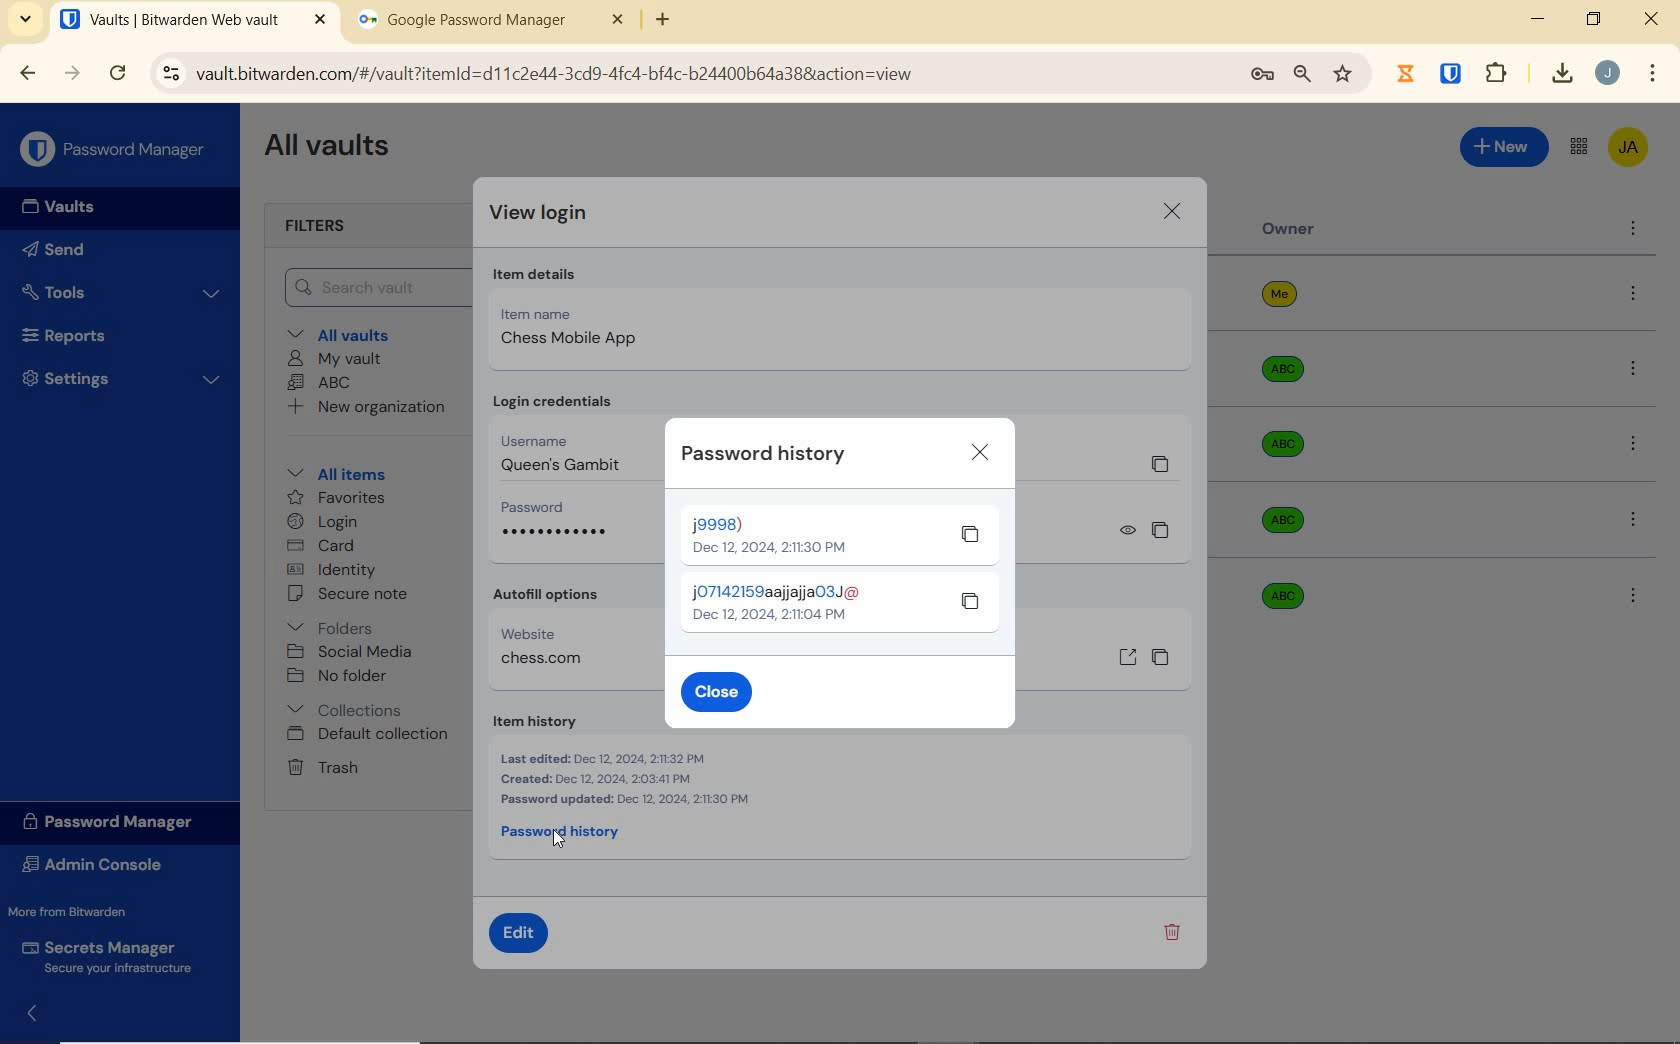 This screenshot has width=1680, height=1044. What do you see at coordinates (85, 337) in the screenshot?
I see `Reports` at bounding box center [85, 337].